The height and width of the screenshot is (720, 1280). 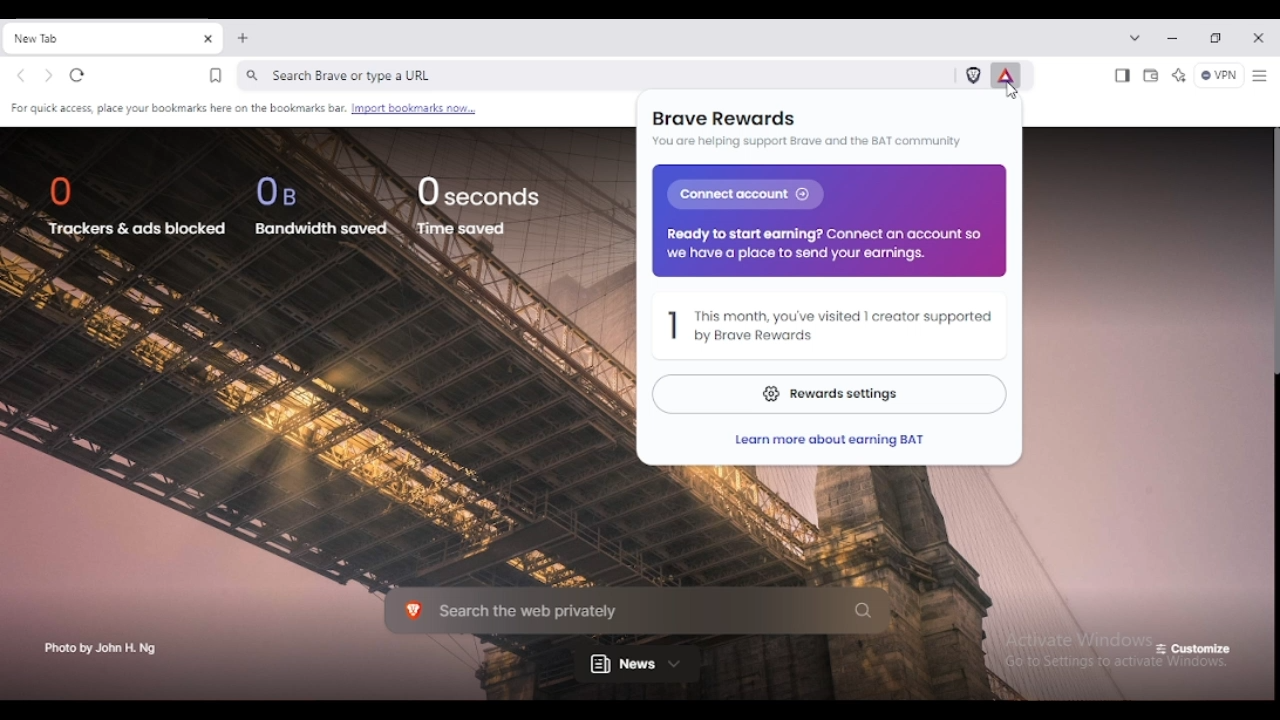 I want to click on 0 seconds time saved, so click(x=483, y=205).